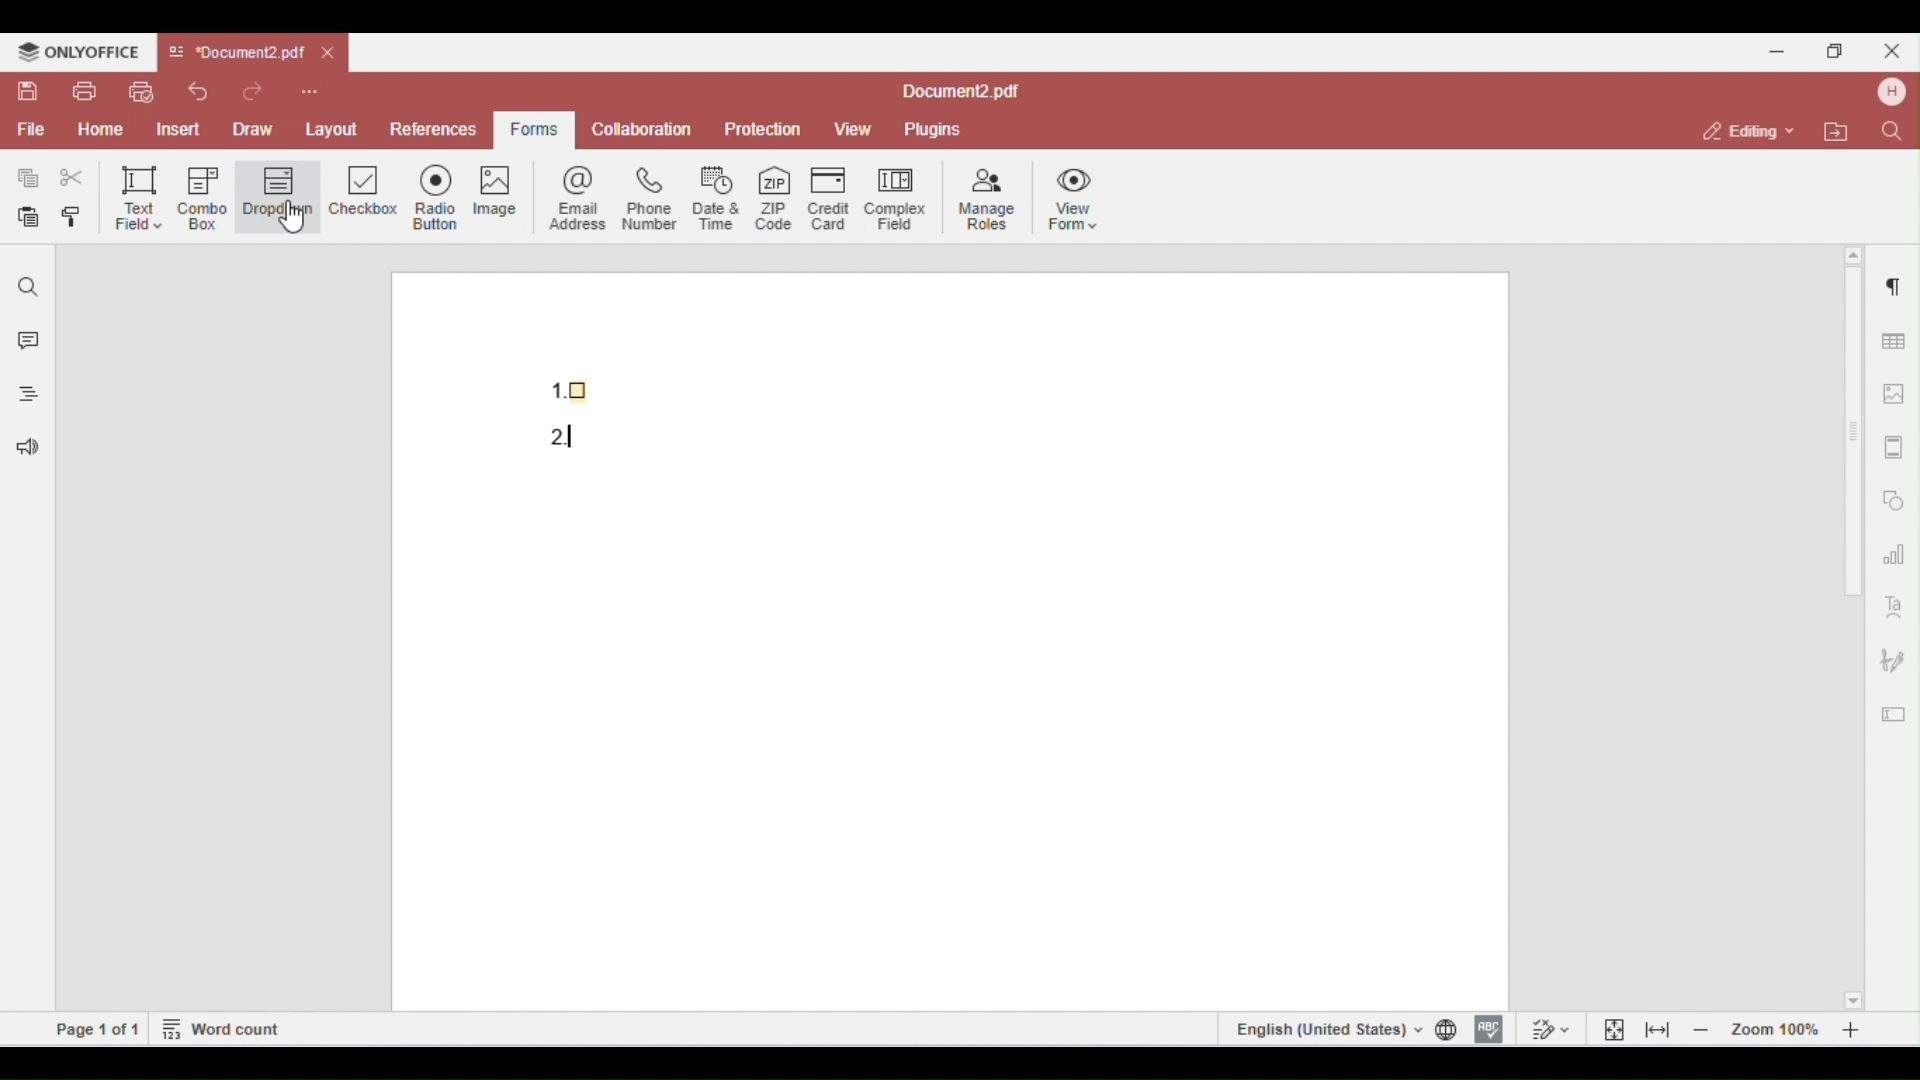 This screenshot has height=1080, width=1920. What do you see at coordinates (182, 129) in the screenshot?
I see `insert` at bounding box center [182, 129].